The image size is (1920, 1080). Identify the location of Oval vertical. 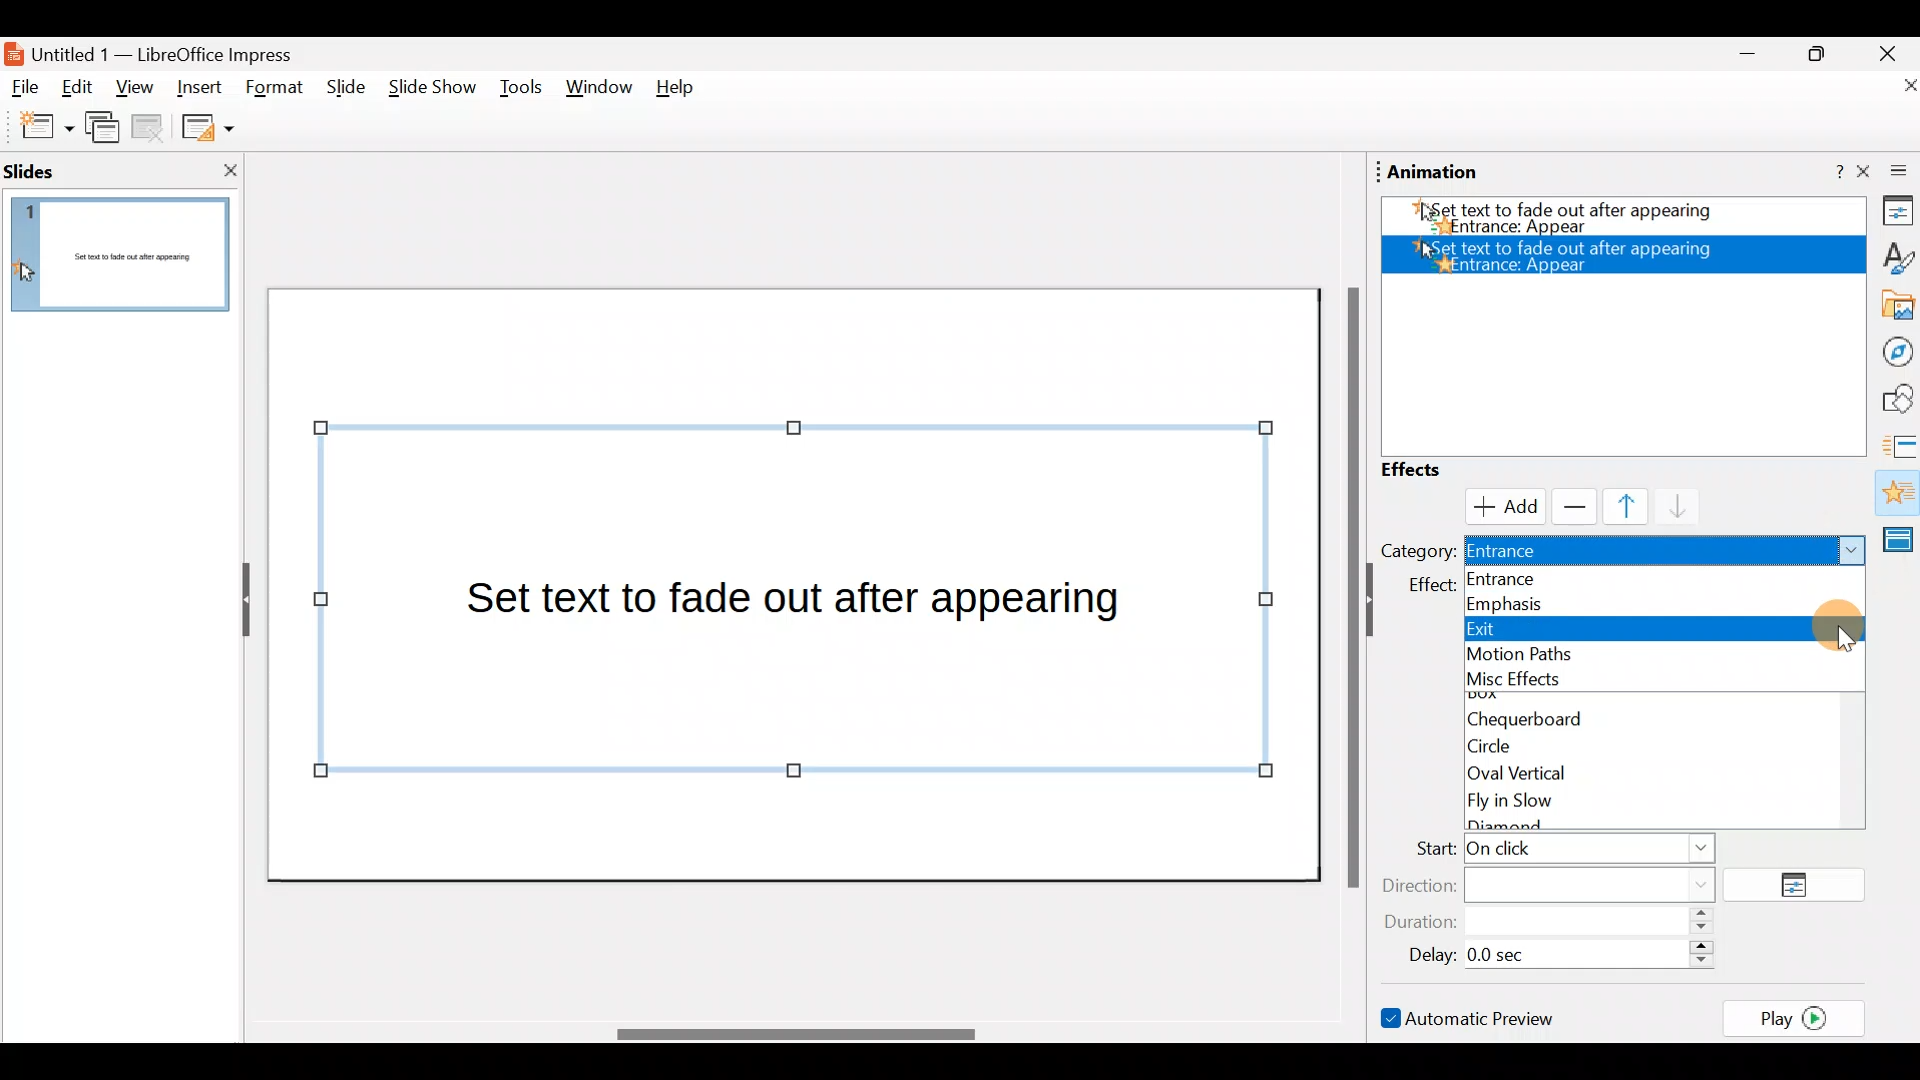
(1658, 773).